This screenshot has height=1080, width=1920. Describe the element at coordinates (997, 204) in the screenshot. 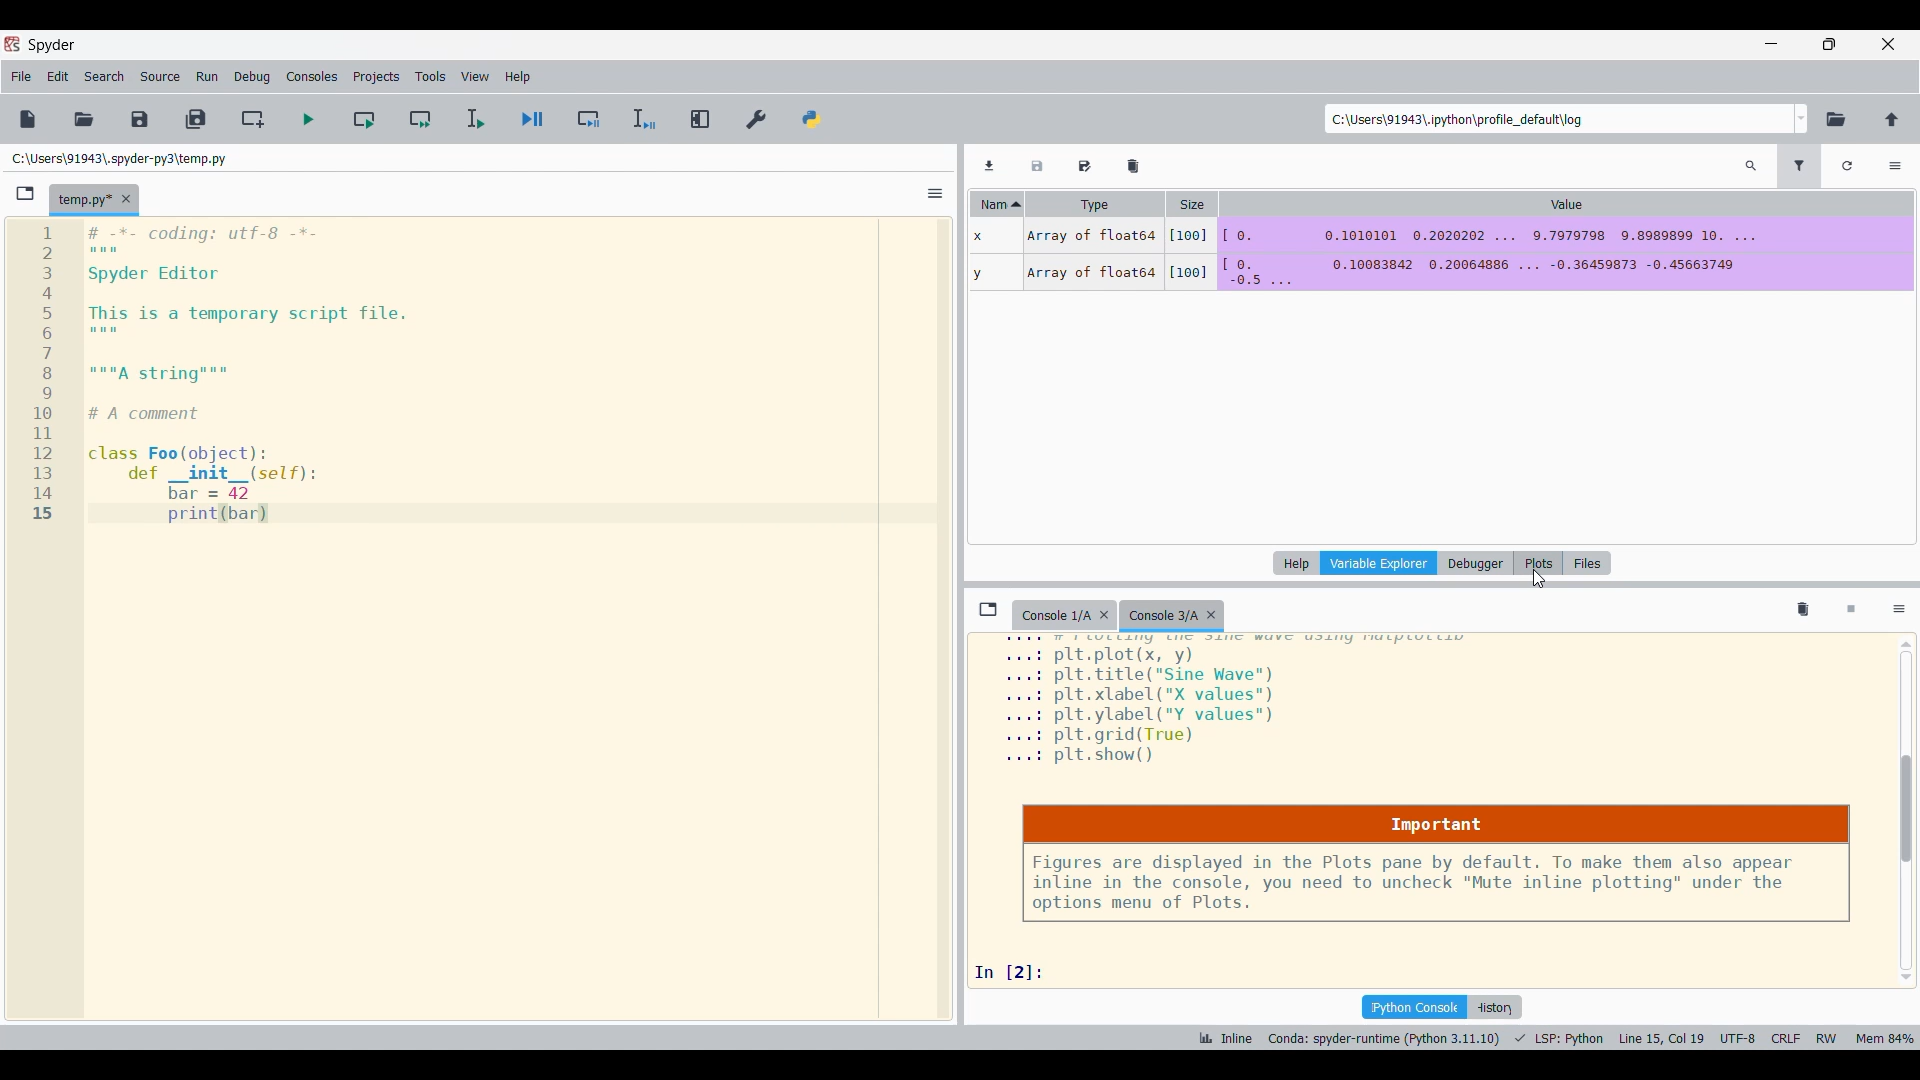

I see `Name column, current sorting` at that location.